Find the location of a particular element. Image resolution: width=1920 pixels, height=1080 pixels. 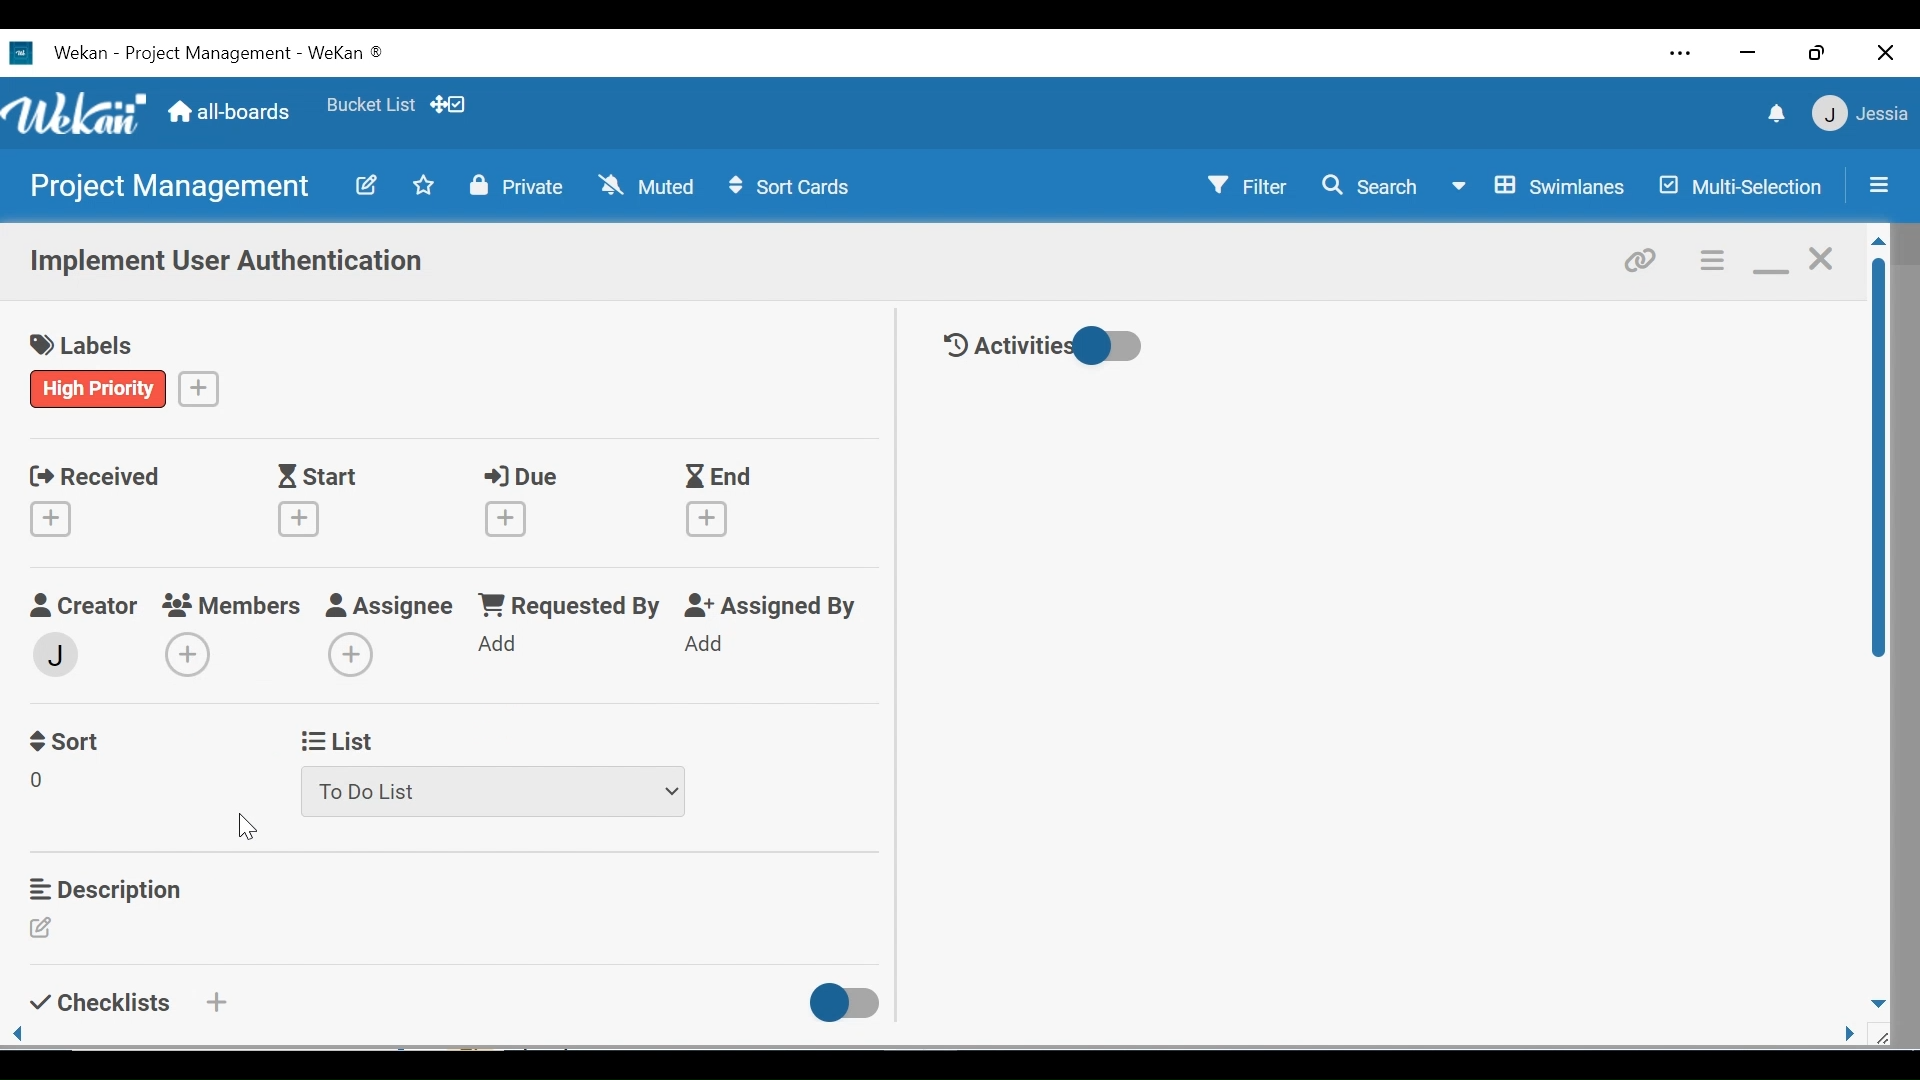

Close is located at coordinates (1883, 54).